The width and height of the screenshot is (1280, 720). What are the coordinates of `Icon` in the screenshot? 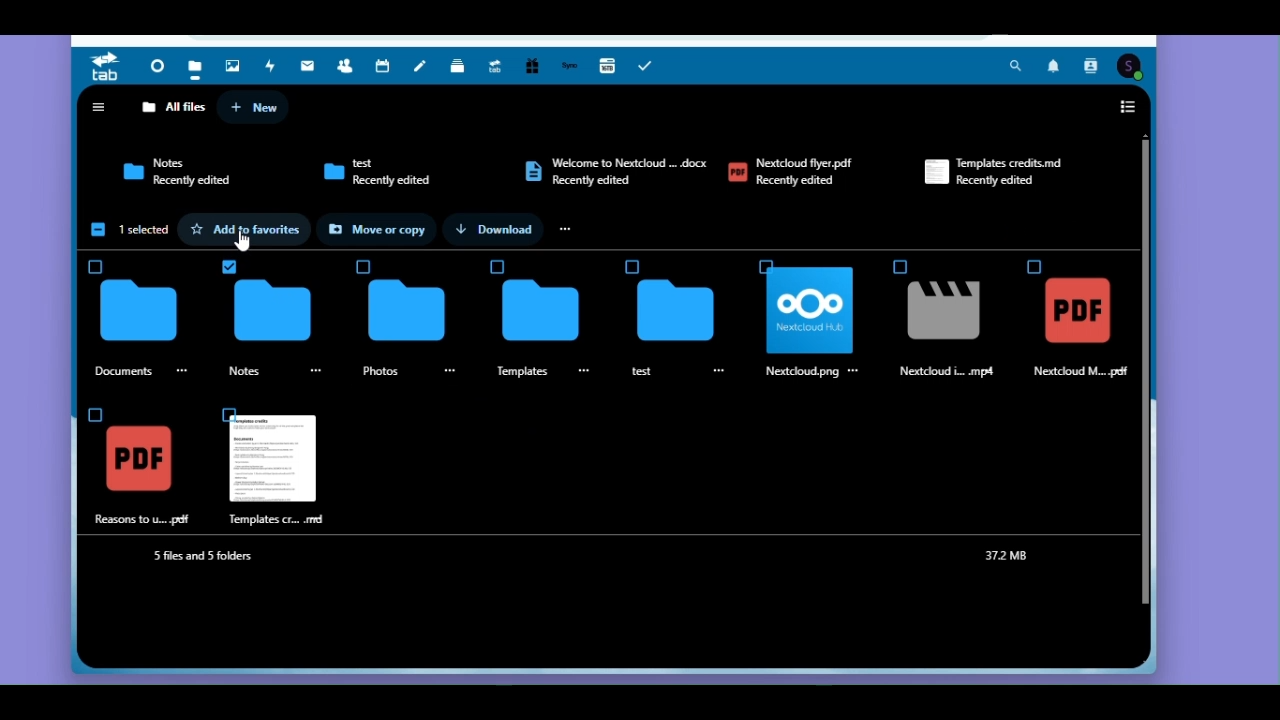 It's located at (137, 311).